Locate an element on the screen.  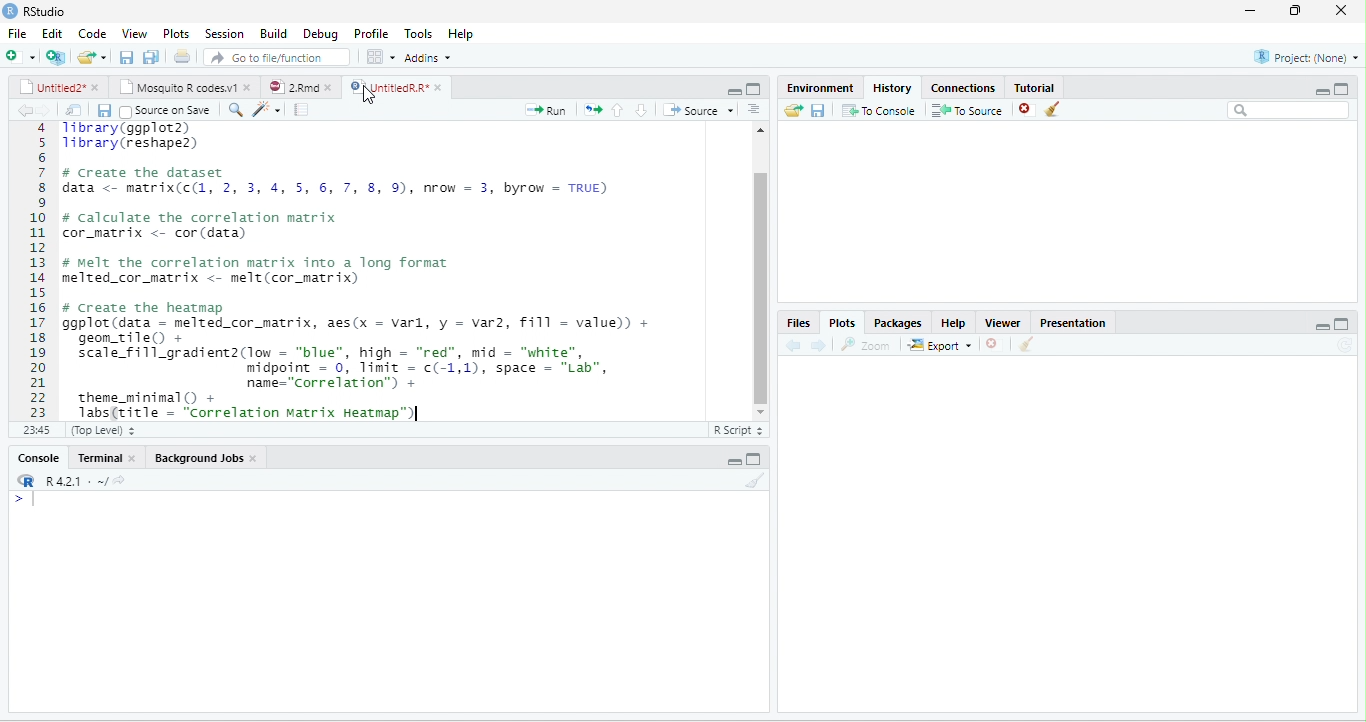
previous is located at coordinates (797, 345).